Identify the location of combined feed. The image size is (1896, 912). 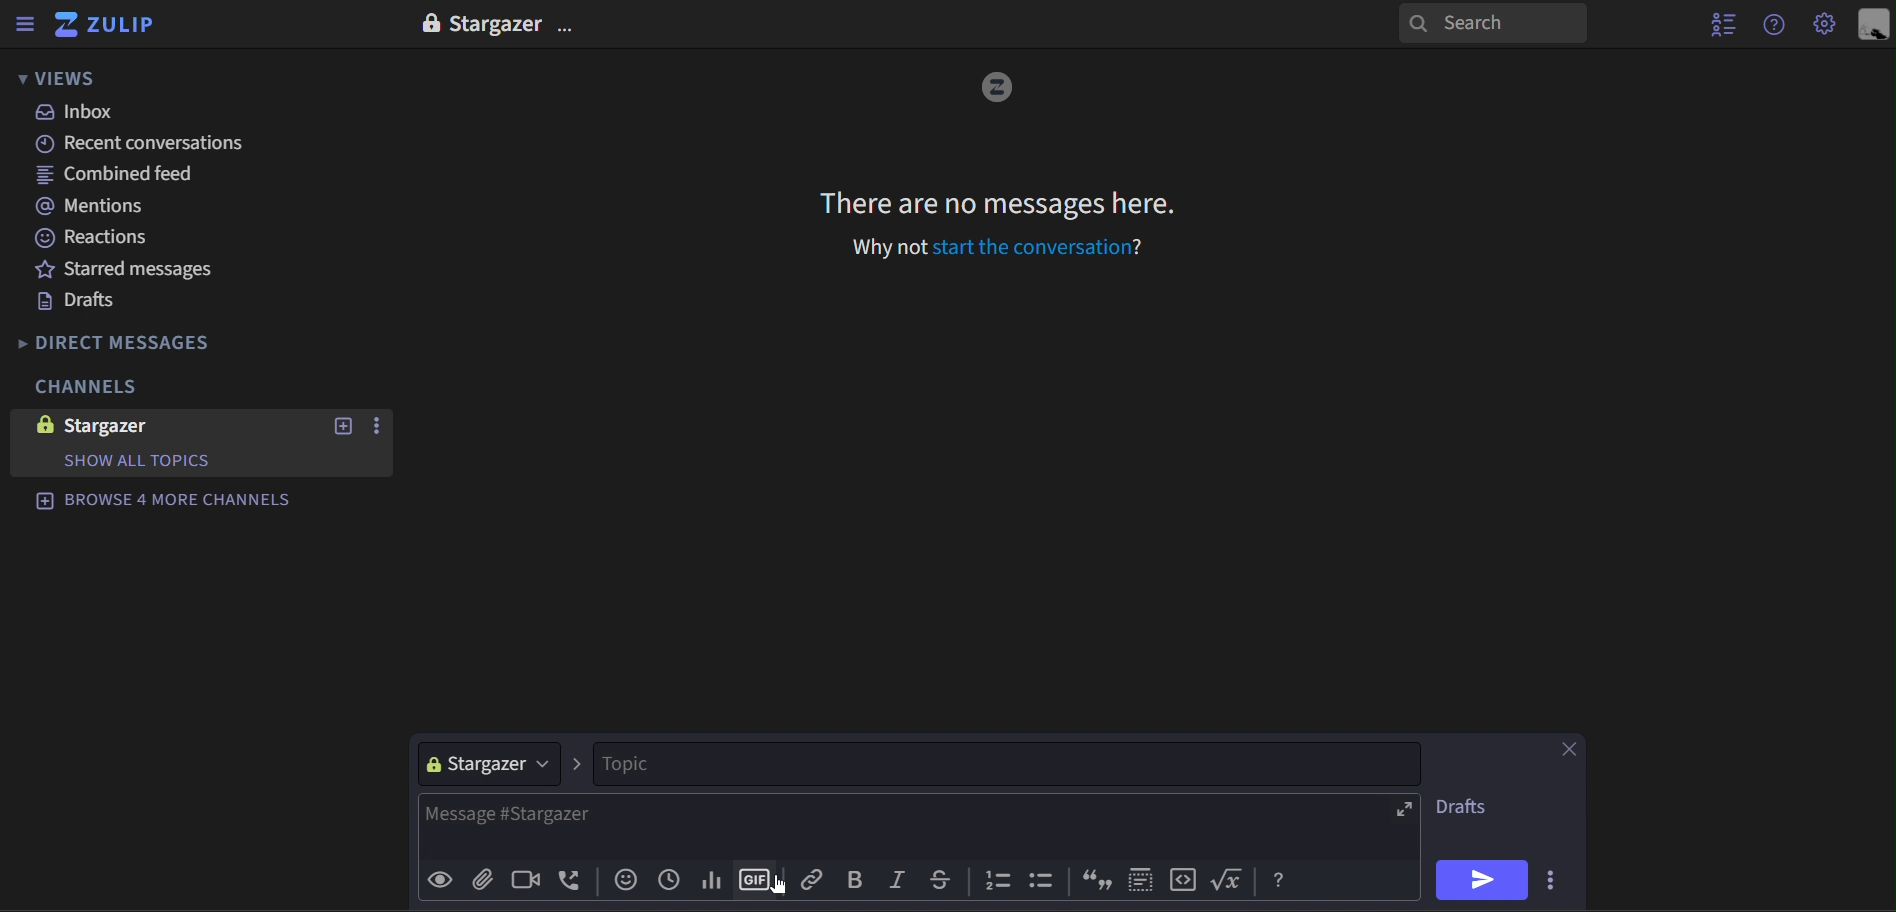
(141, 175).